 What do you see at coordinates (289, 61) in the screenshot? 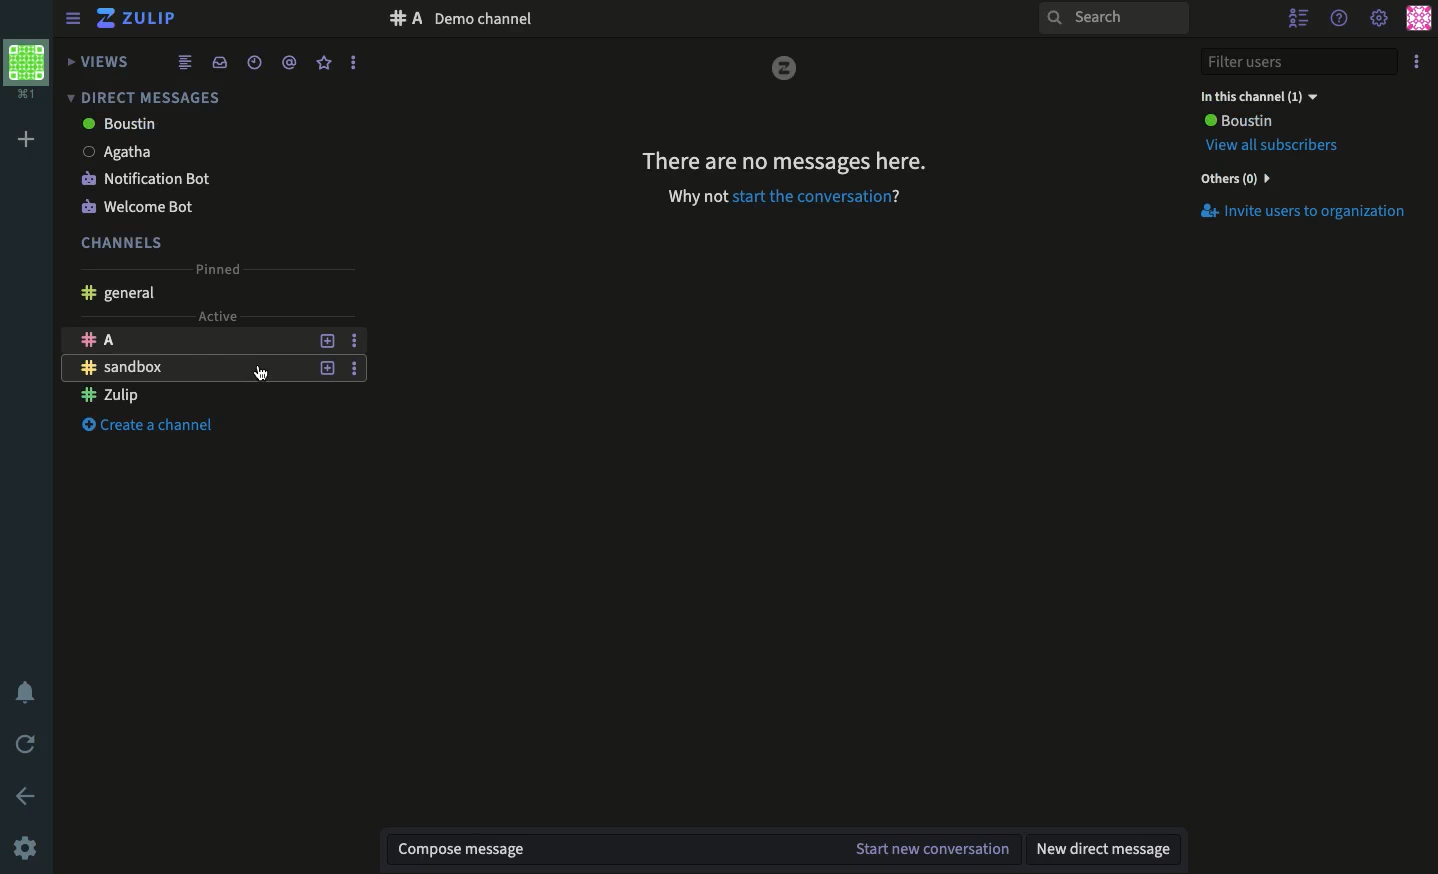
I see `Tag` at bounding box center [289, 61].